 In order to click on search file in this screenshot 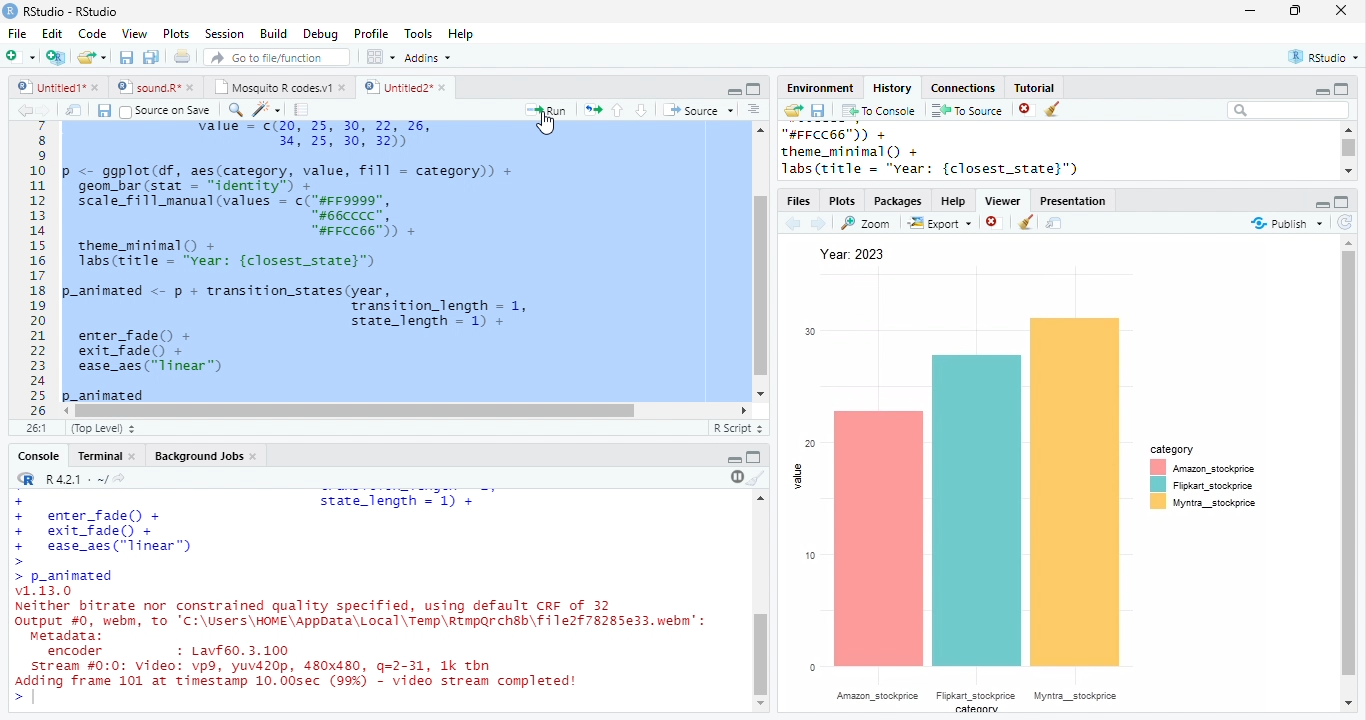, I will do `click(275, 57)`.